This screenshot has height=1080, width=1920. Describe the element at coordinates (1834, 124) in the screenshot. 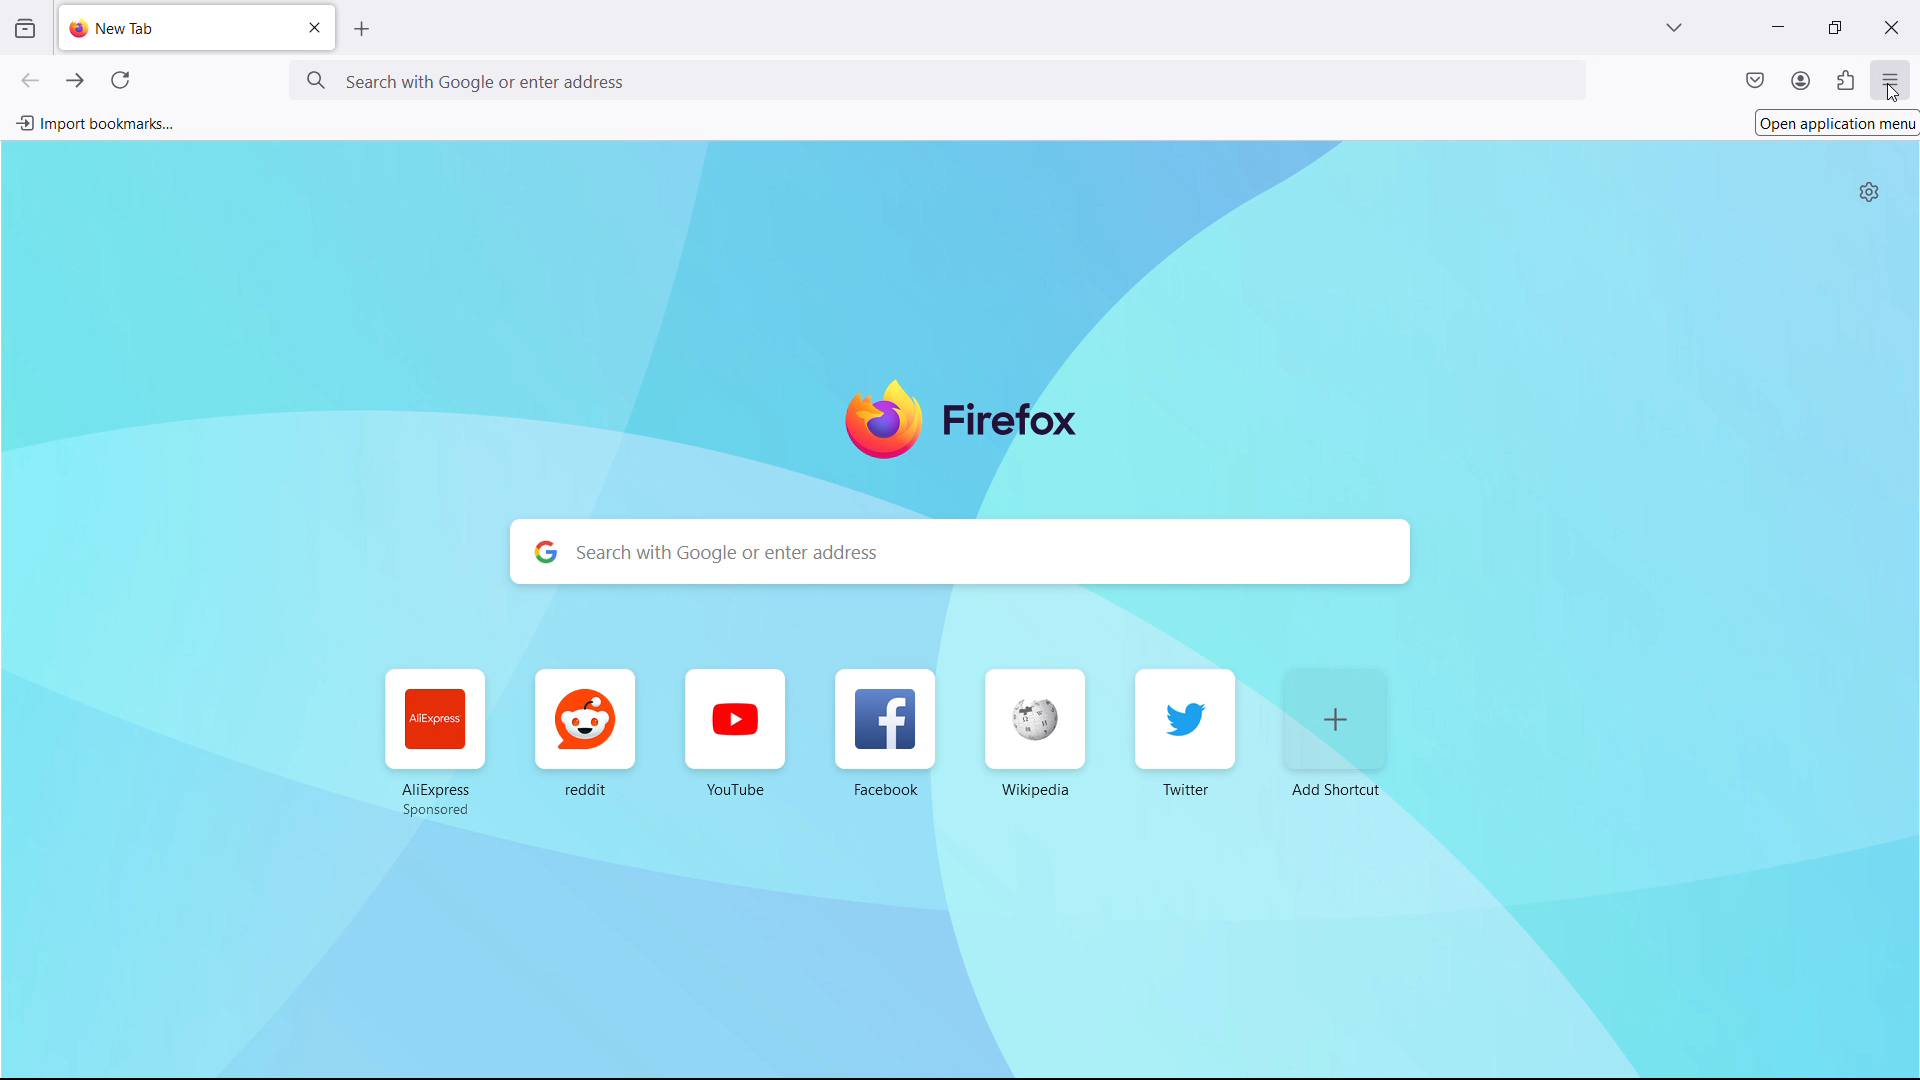

I see `Open application menu` at that location.